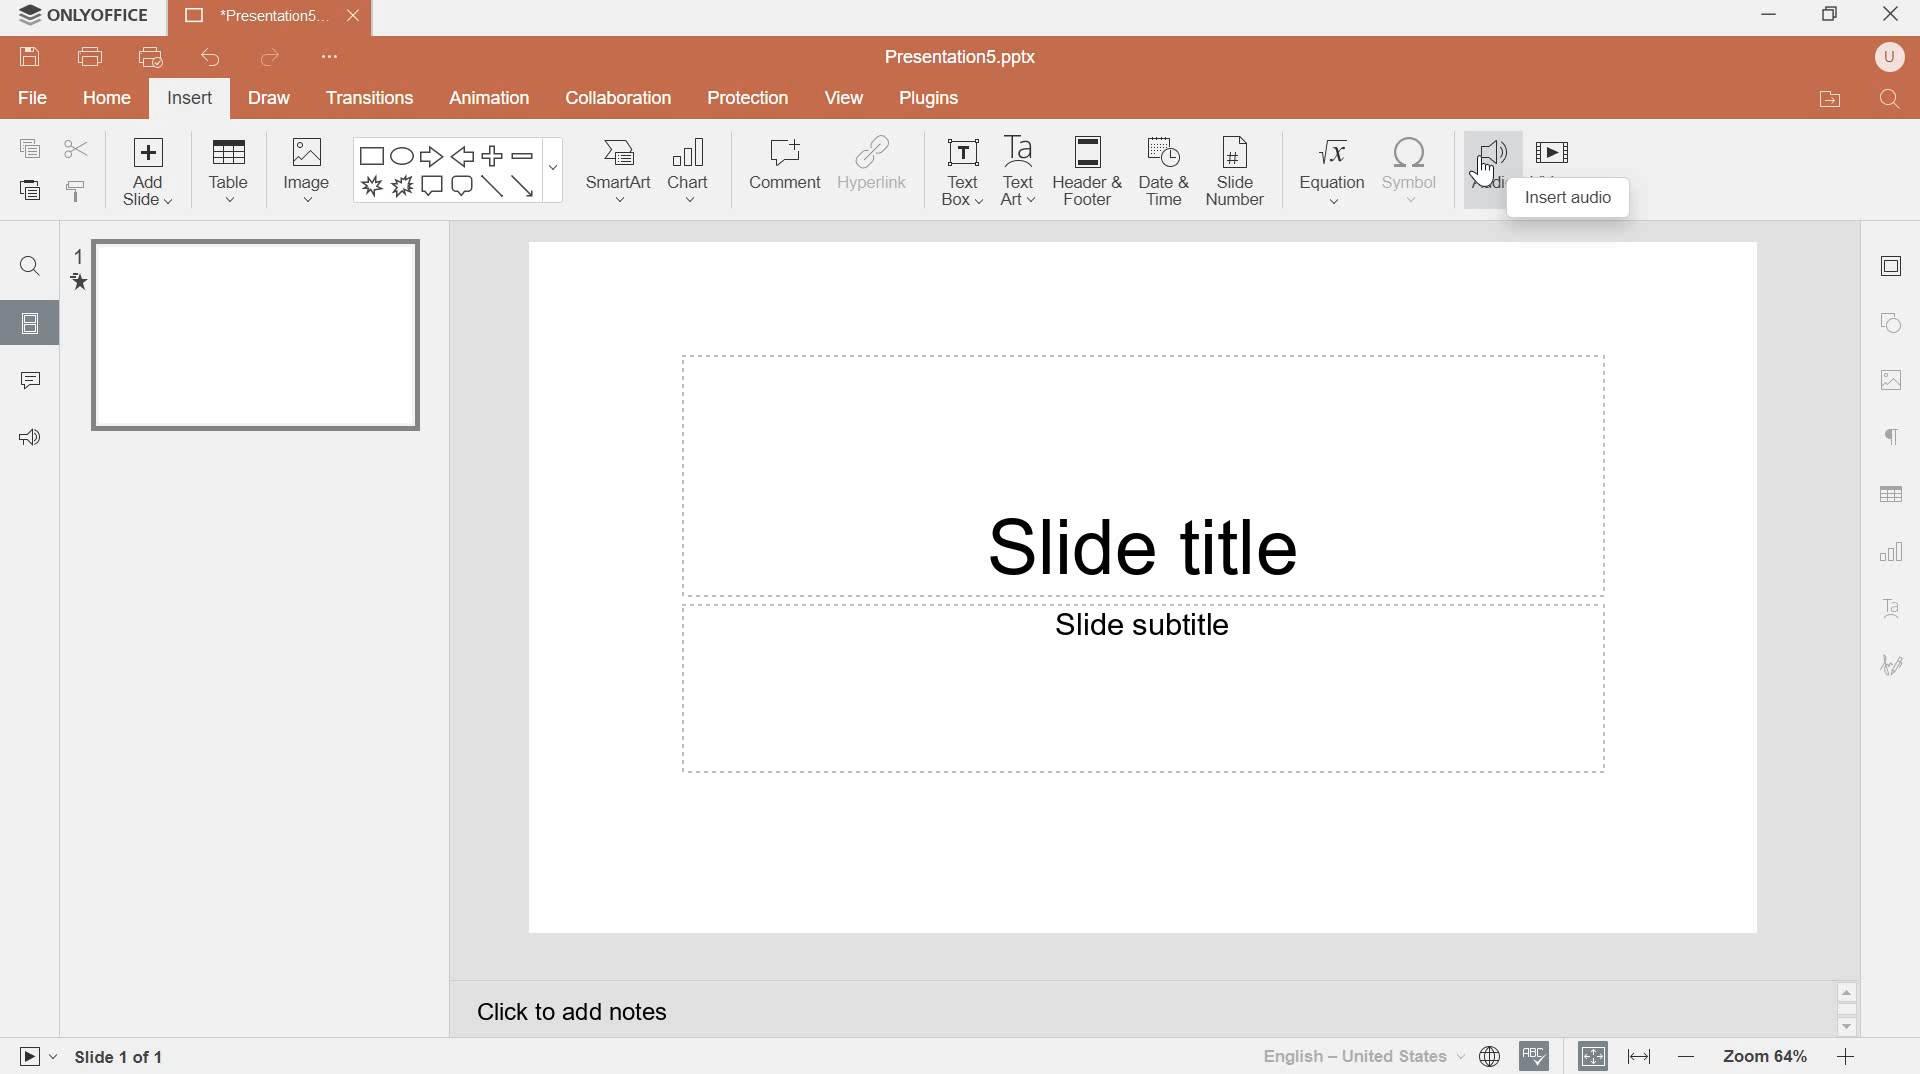 The image size is (1920, 1074). Describe the element at coordinates (152, 56) in the screenshot. I see `Quick print` at that location.